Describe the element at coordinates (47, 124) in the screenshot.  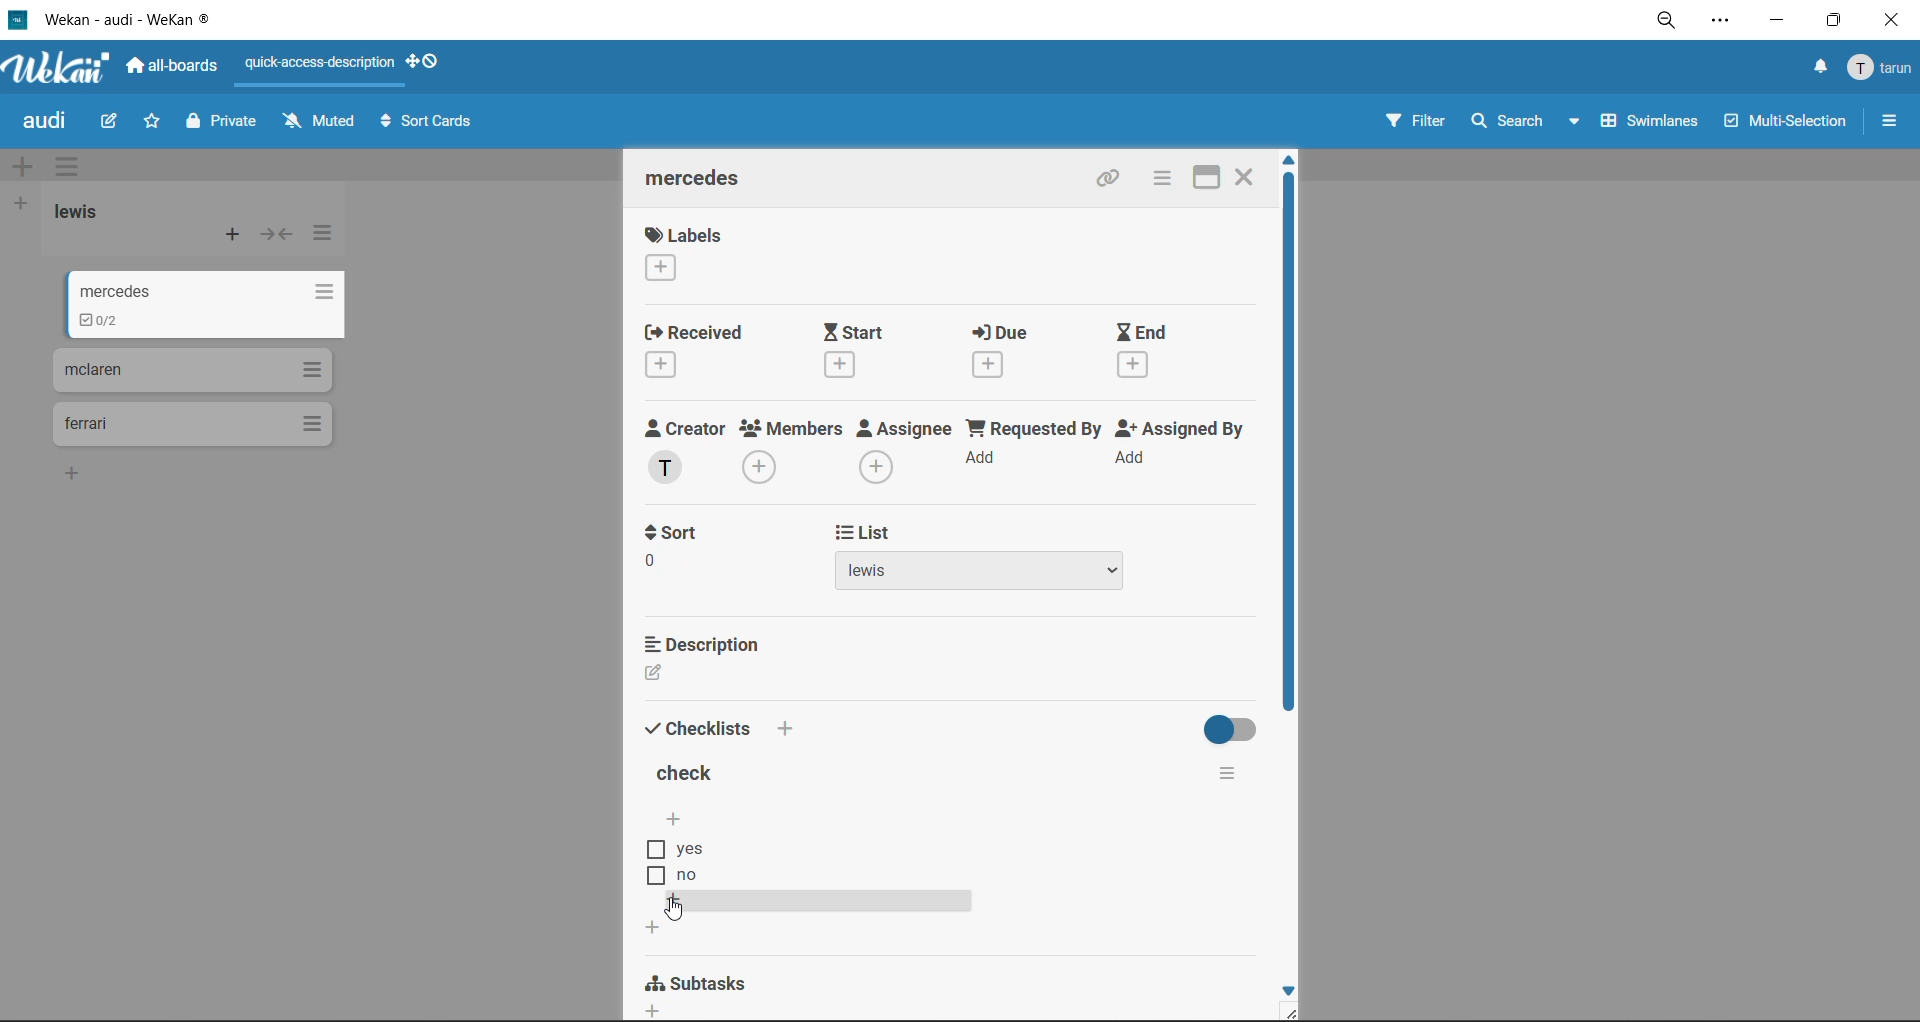
I see `audi` at that location.